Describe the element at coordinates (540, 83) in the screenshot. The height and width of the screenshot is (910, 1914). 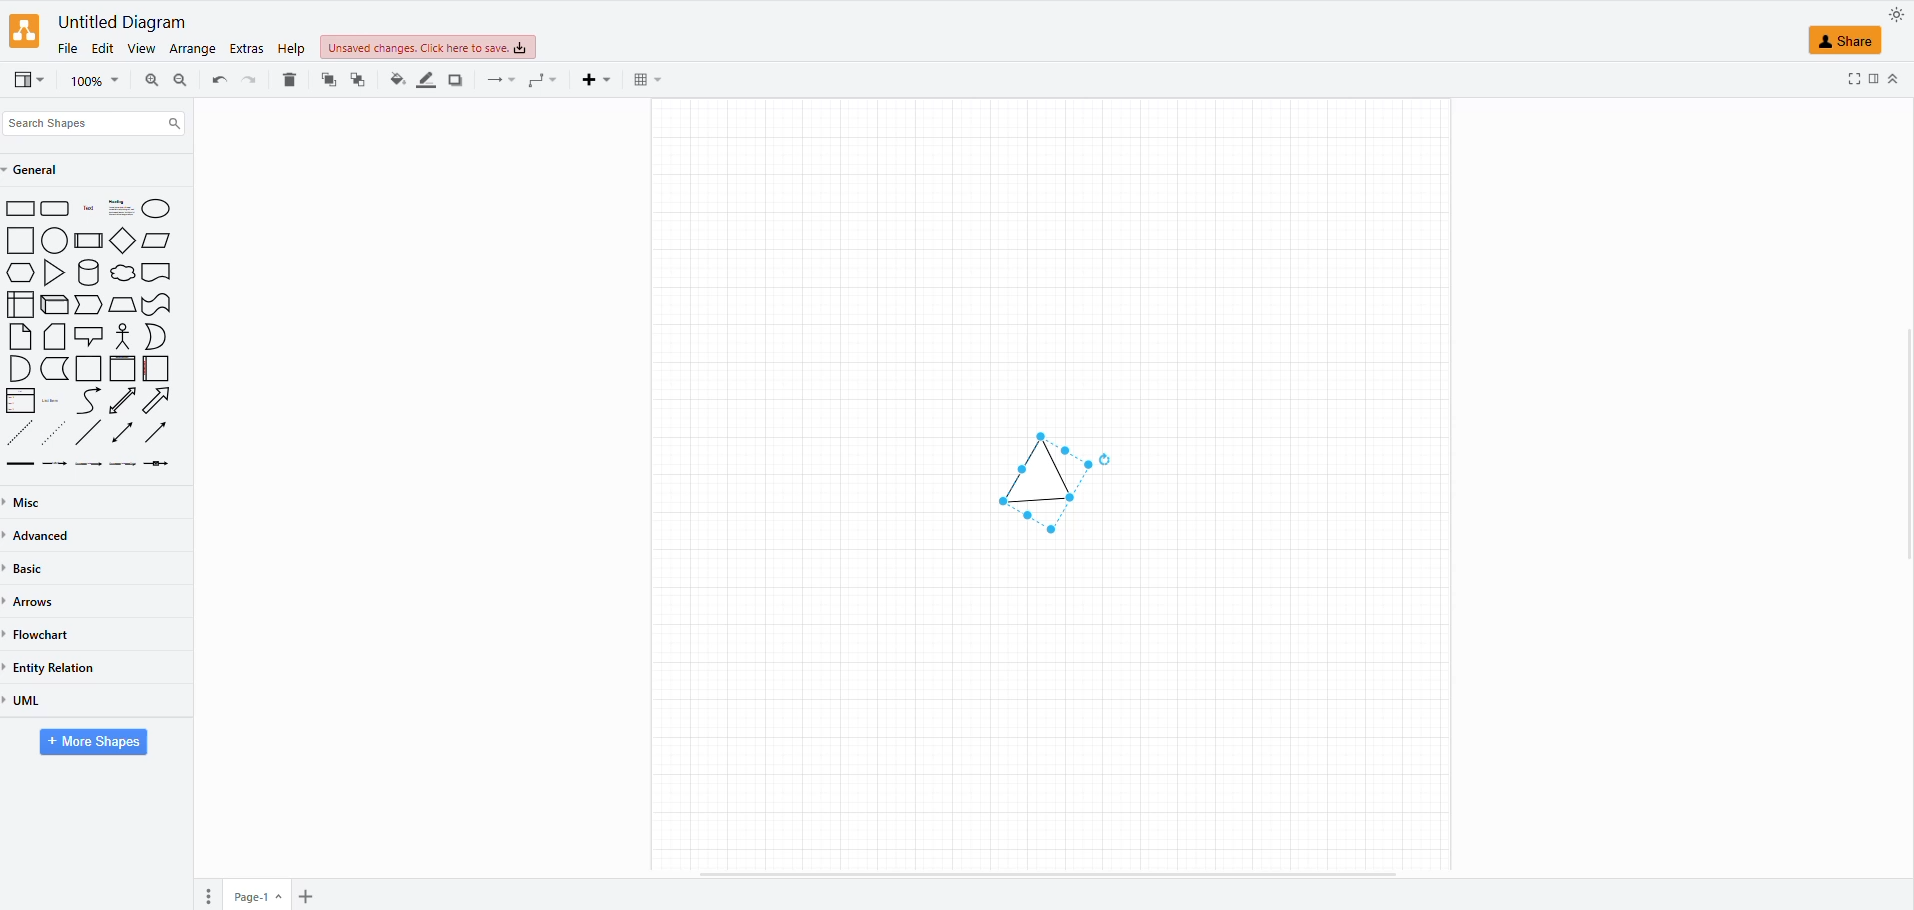
I see `waypoints` at that location.